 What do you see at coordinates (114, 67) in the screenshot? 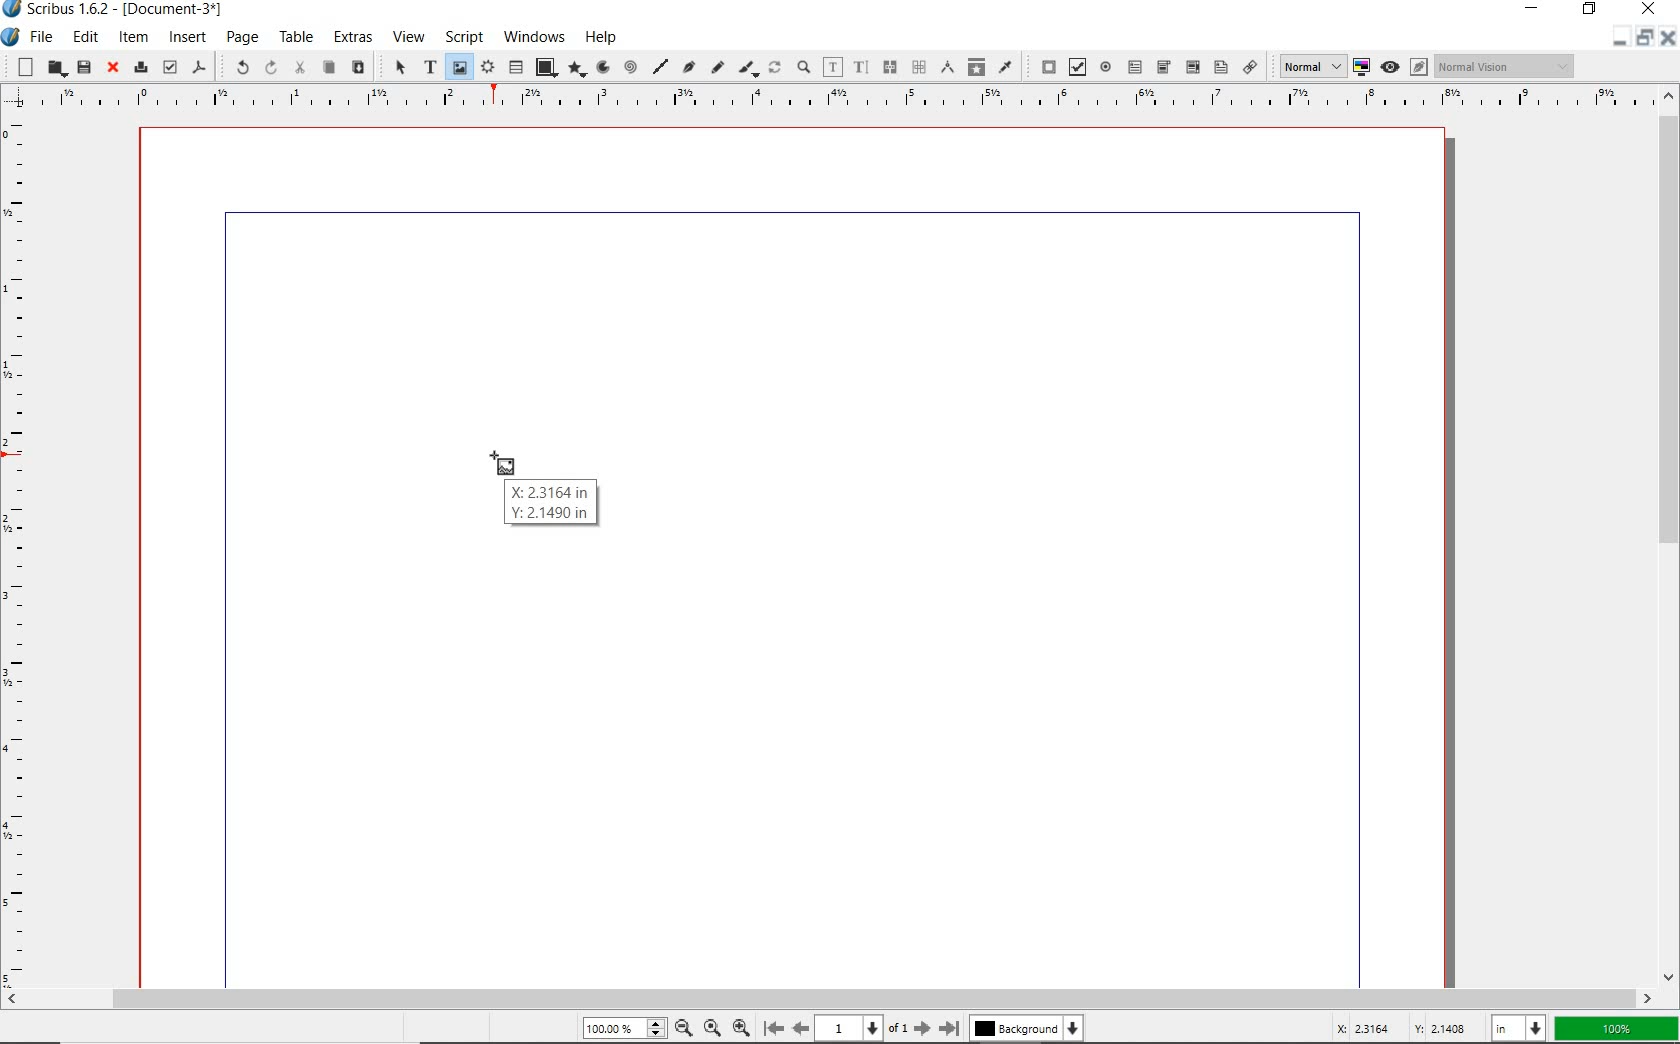
I see `close` at bounding box center [114, 67].